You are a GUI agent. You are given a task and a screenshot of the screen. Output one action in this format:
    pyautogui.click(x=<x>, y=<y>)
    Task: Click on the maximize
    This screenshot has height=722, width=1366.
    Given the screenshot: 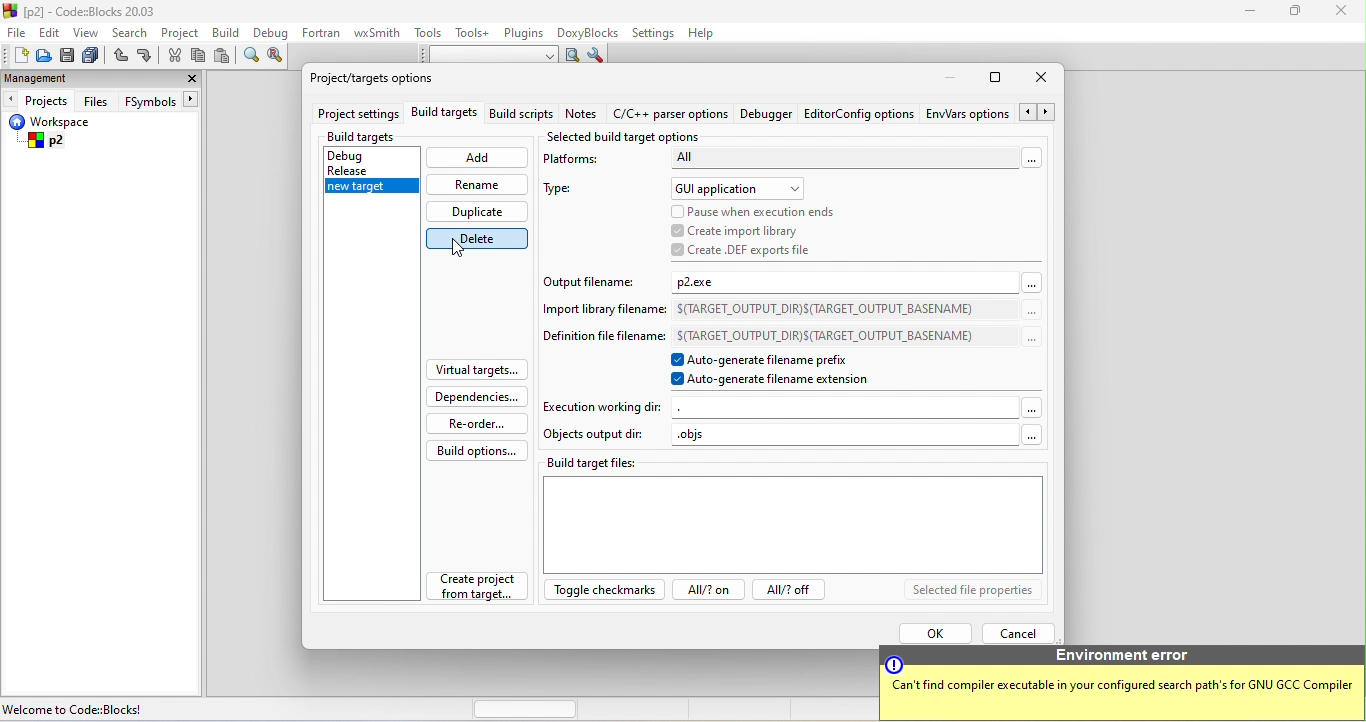 What is the action you would take?
    pyautogui.click(x=998, y=77)
    